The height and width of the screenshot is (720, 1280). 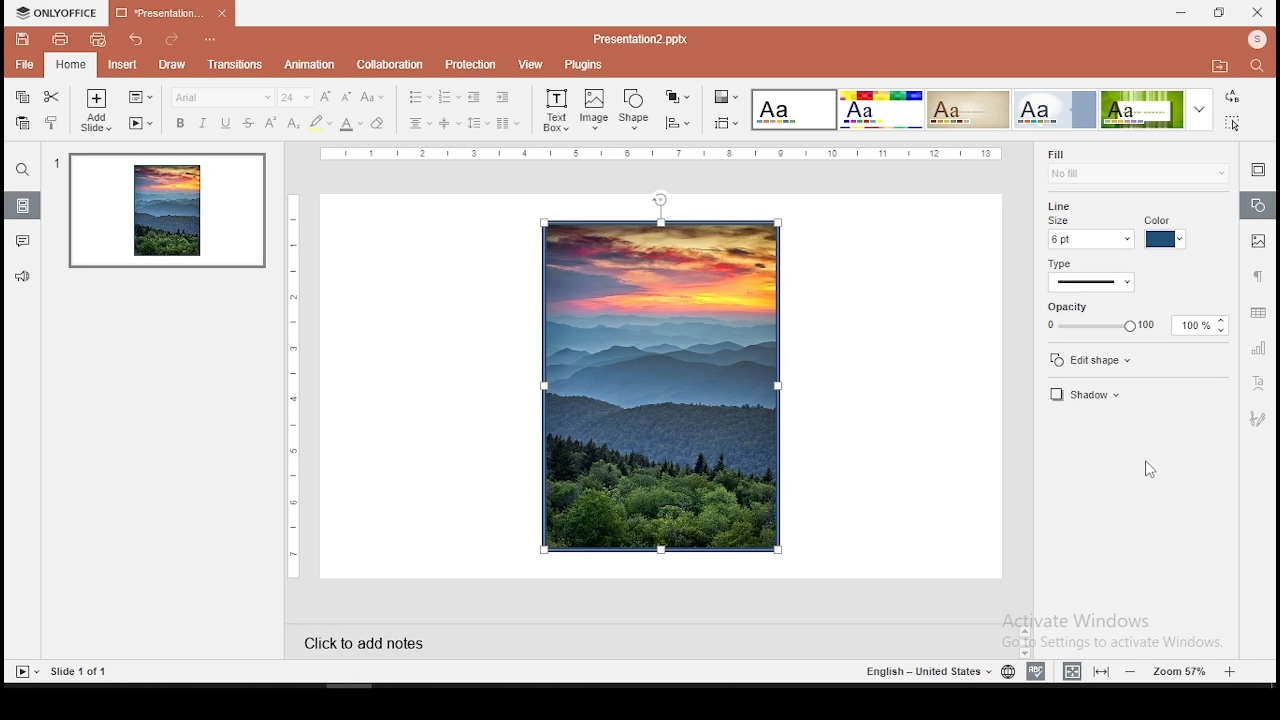 I want to click on draw, so click(x=172, y=65).